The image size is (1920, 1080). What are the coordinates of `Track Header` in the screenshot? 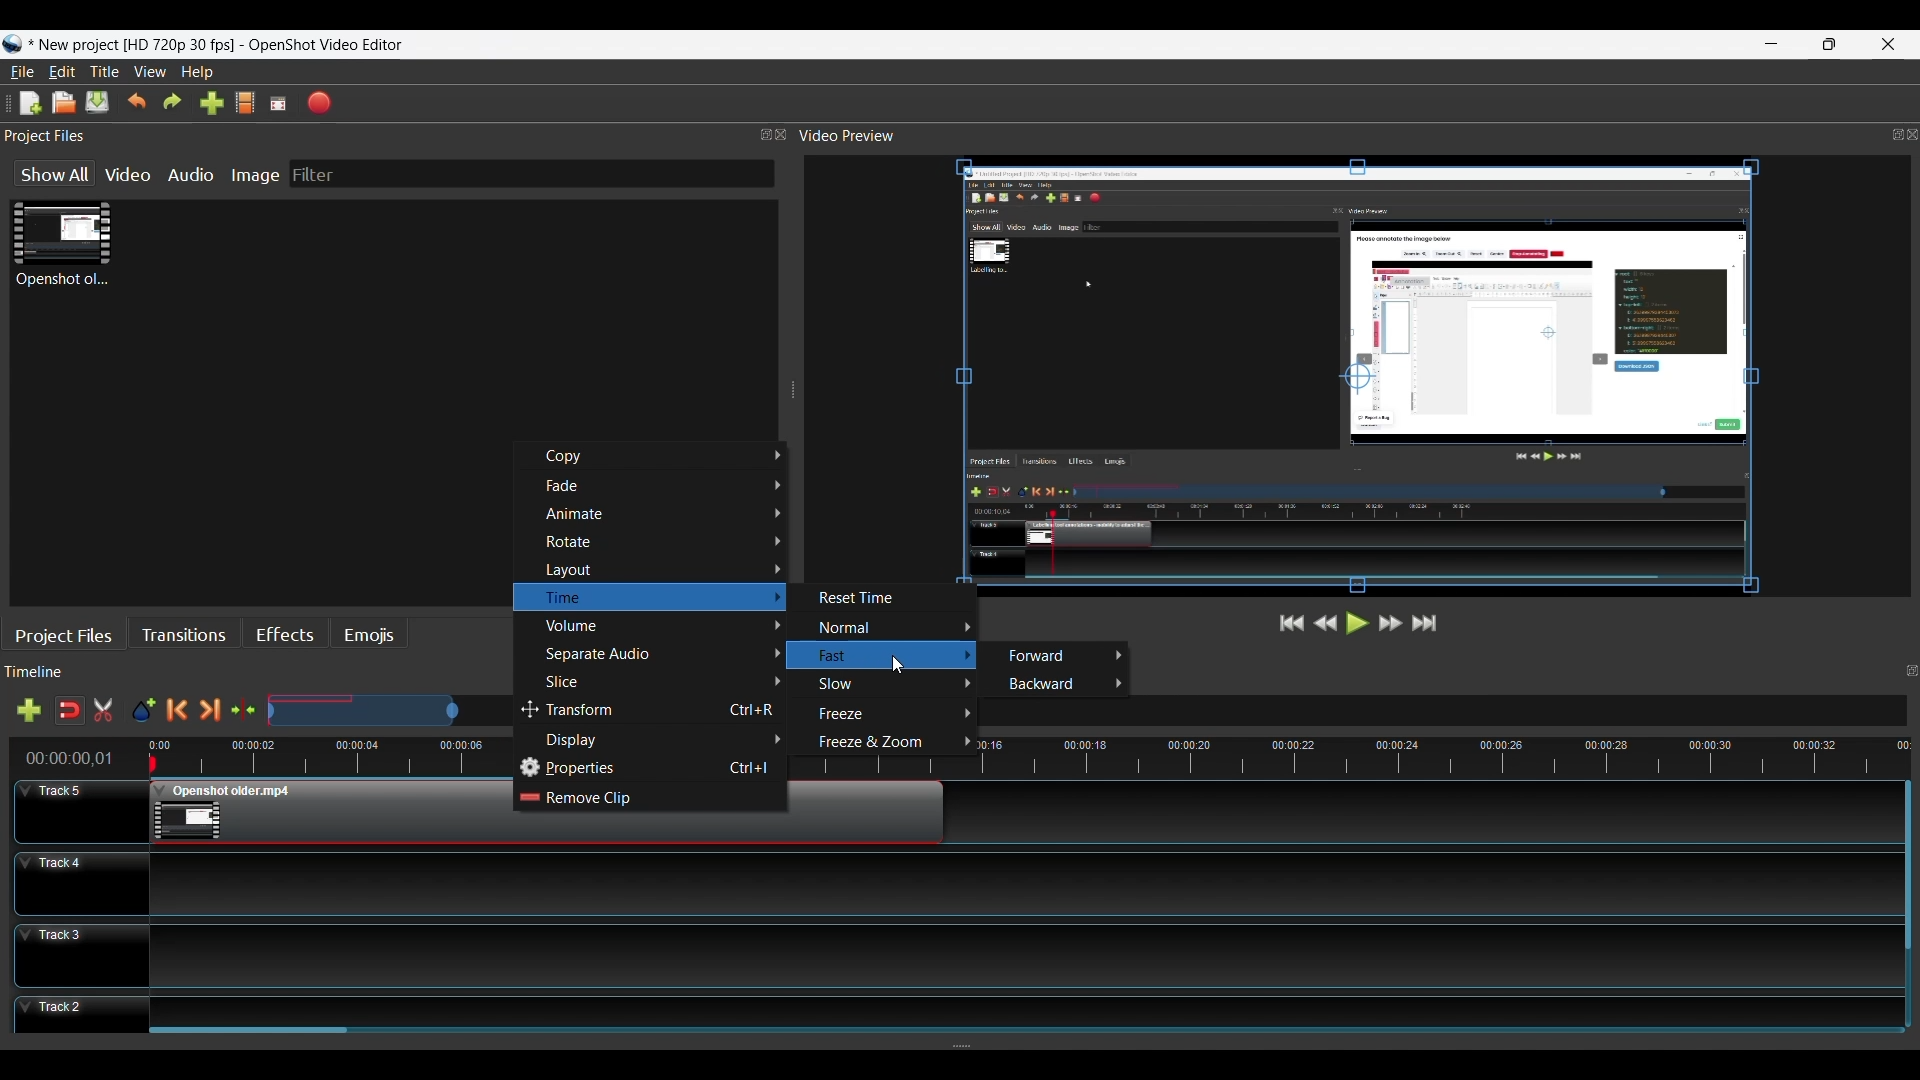 It's located at (75, 809).